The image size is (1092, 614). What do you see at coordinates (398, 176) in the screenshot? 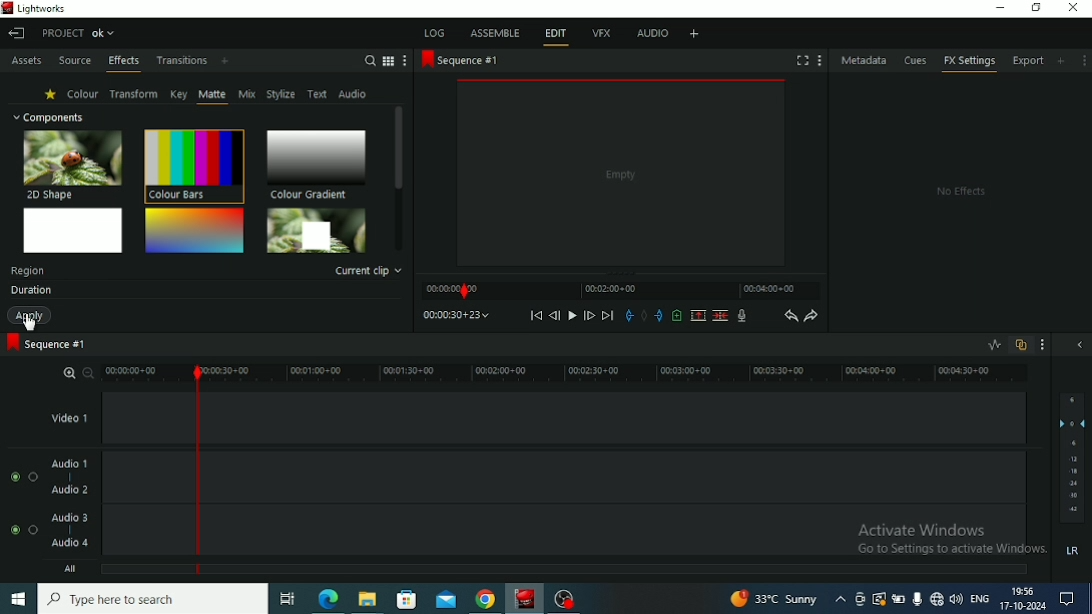
I see `Vertical scroll bar` at bounding box center [398, 176].